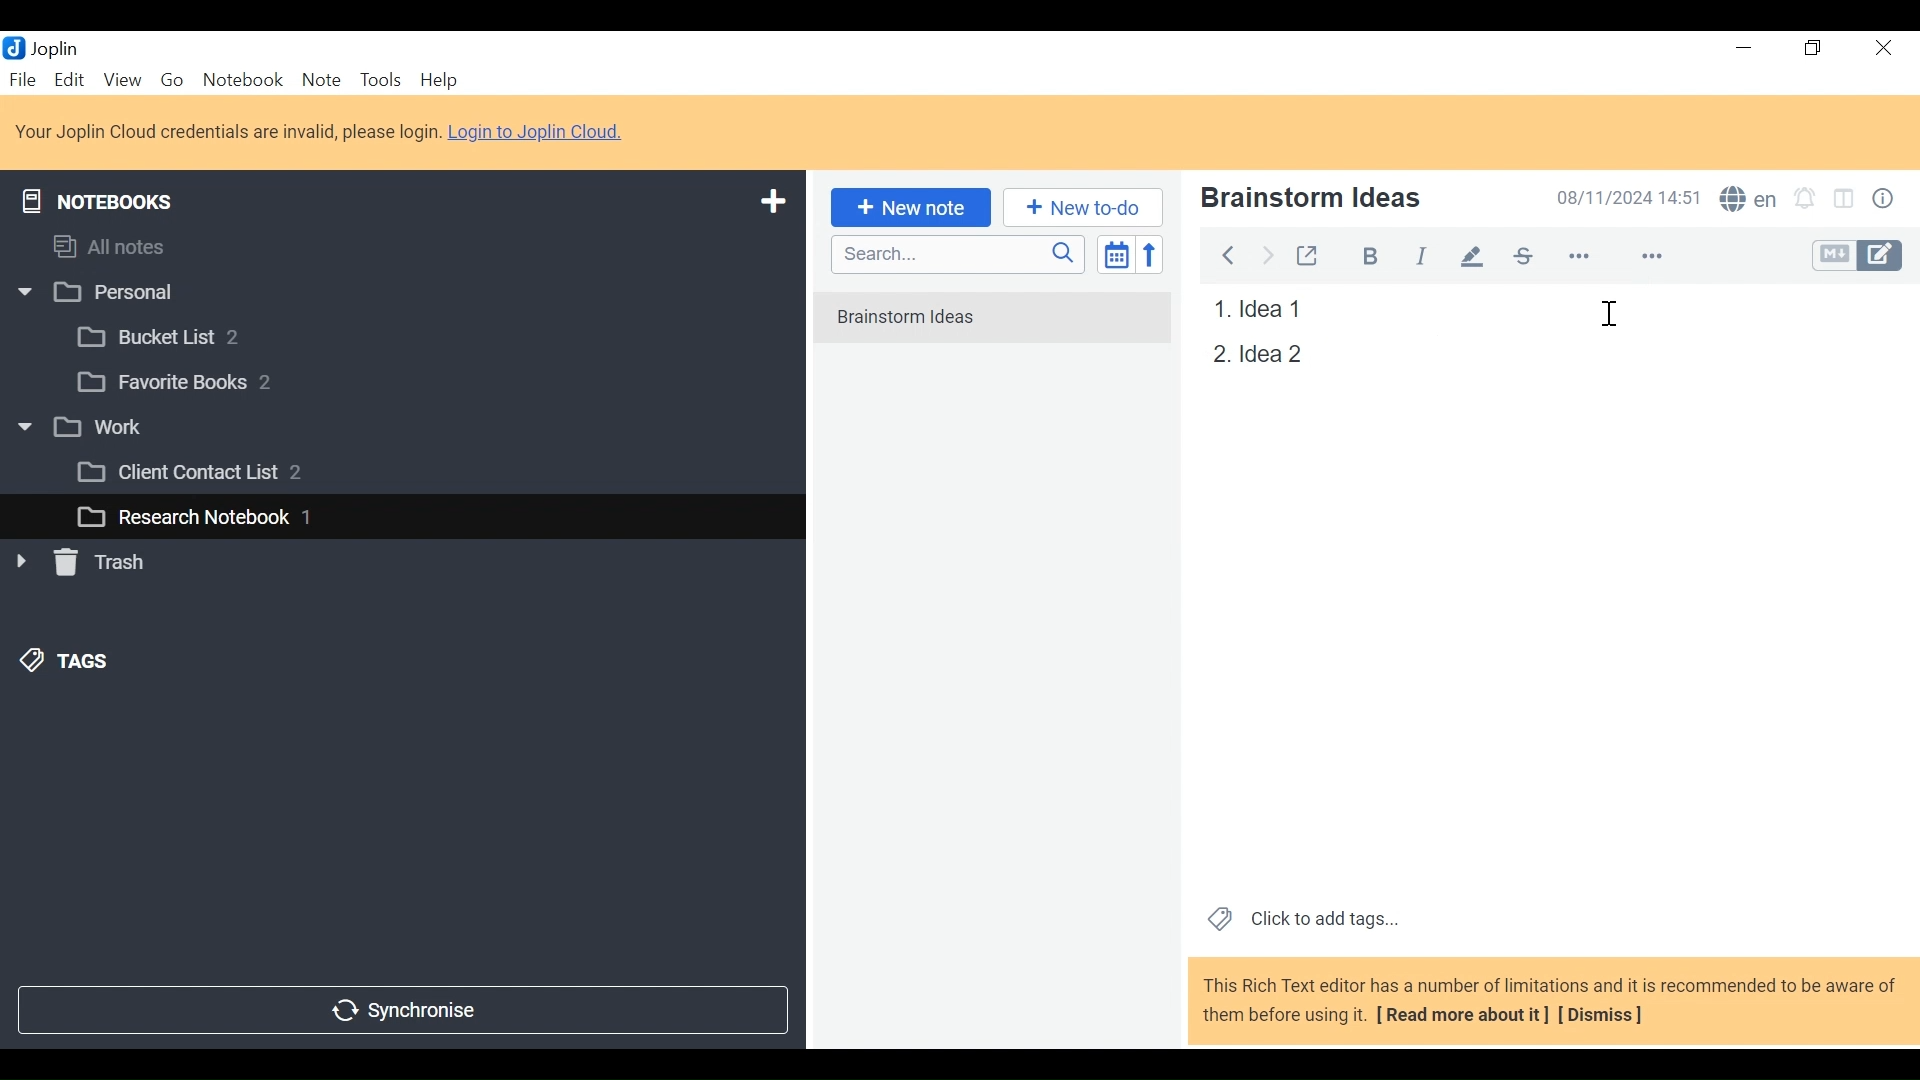  I want to click on pen, so click(1472, 250).